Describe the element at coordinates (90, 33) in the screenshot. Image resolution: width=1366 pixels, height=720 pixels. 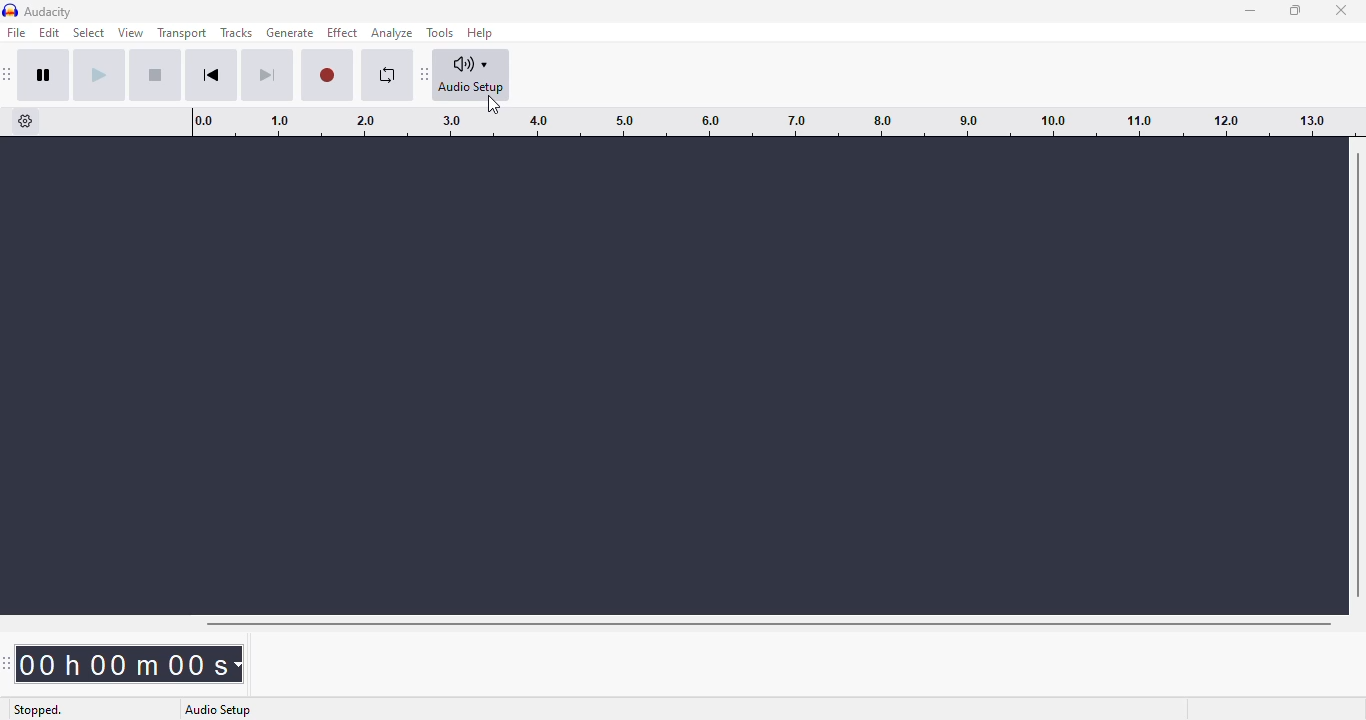
I see `select` at that location.